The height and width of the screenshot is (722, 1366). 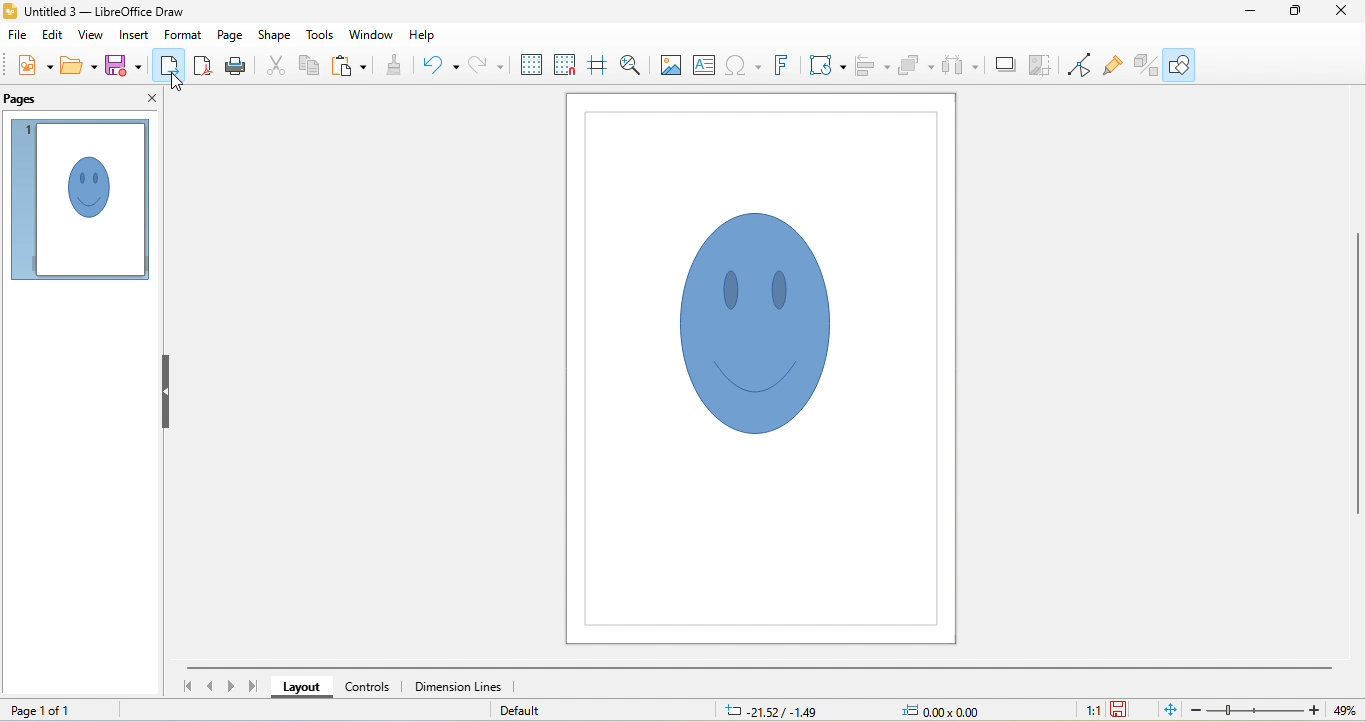 I want to click on paste, so click(x=351, y=64).